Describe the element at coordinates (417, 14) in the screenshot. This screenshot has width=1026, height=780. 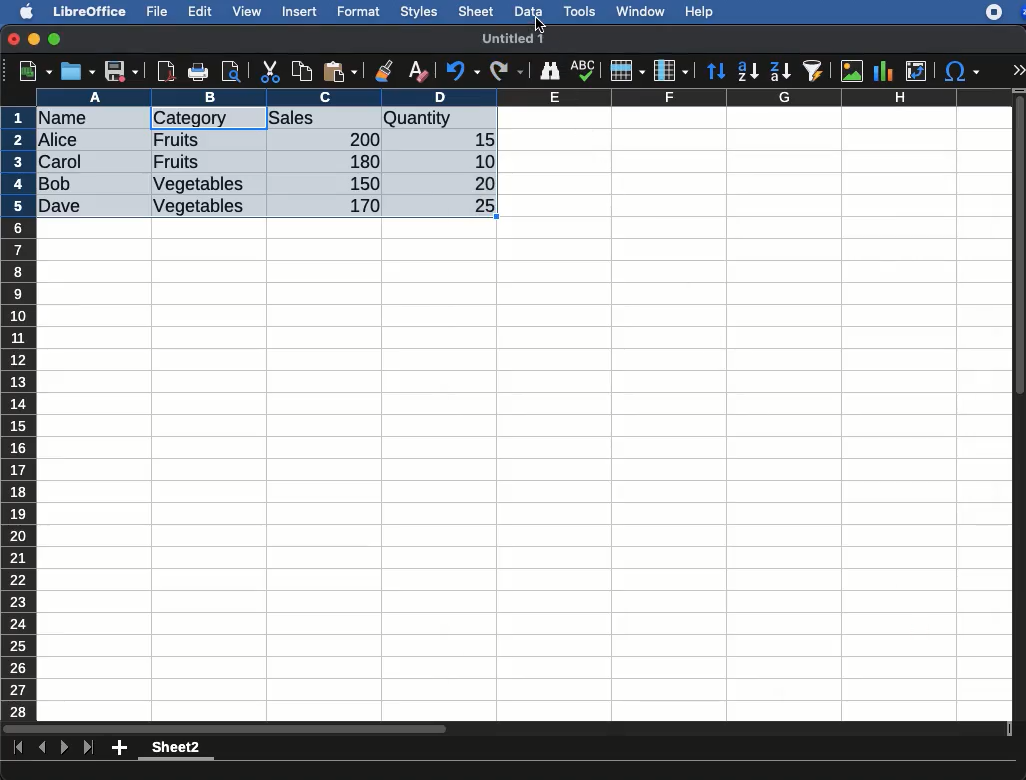
I see `styles` at that location.